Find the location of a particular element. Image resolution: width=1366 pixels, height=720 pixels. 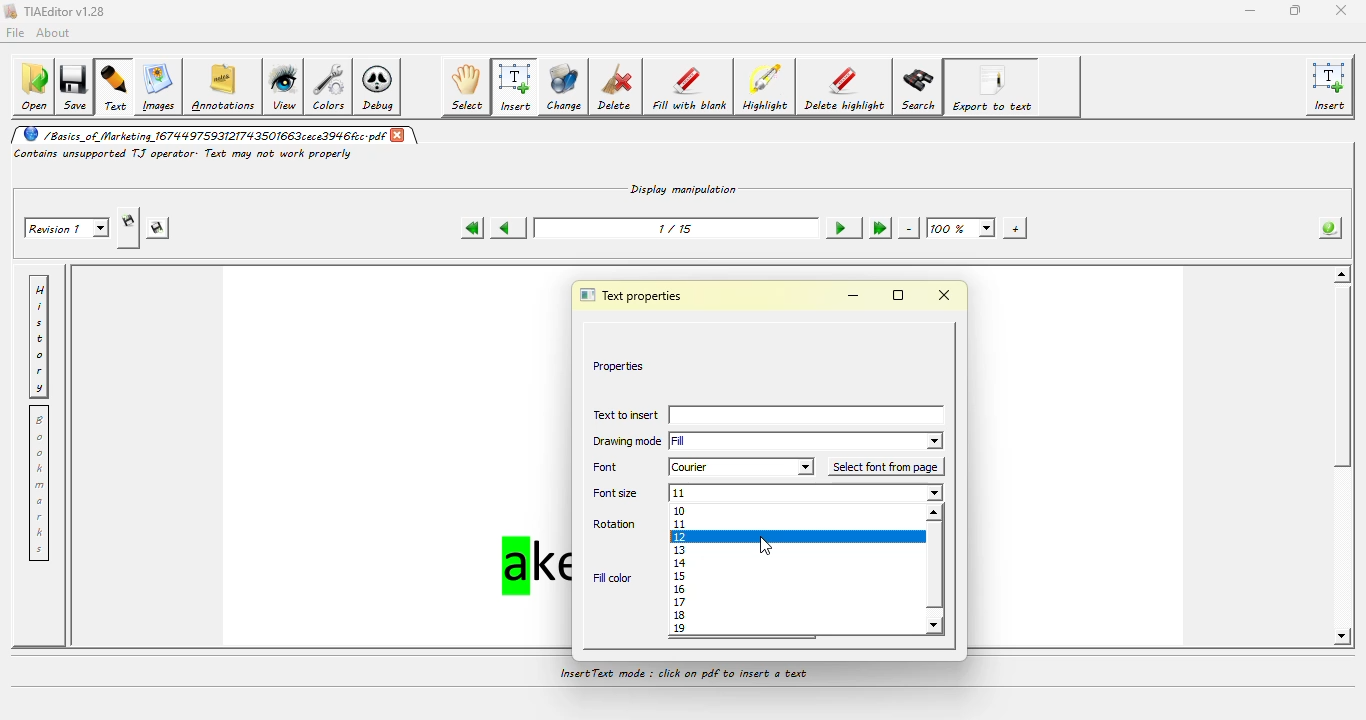

scroll up is located at coordinates (937, 514).